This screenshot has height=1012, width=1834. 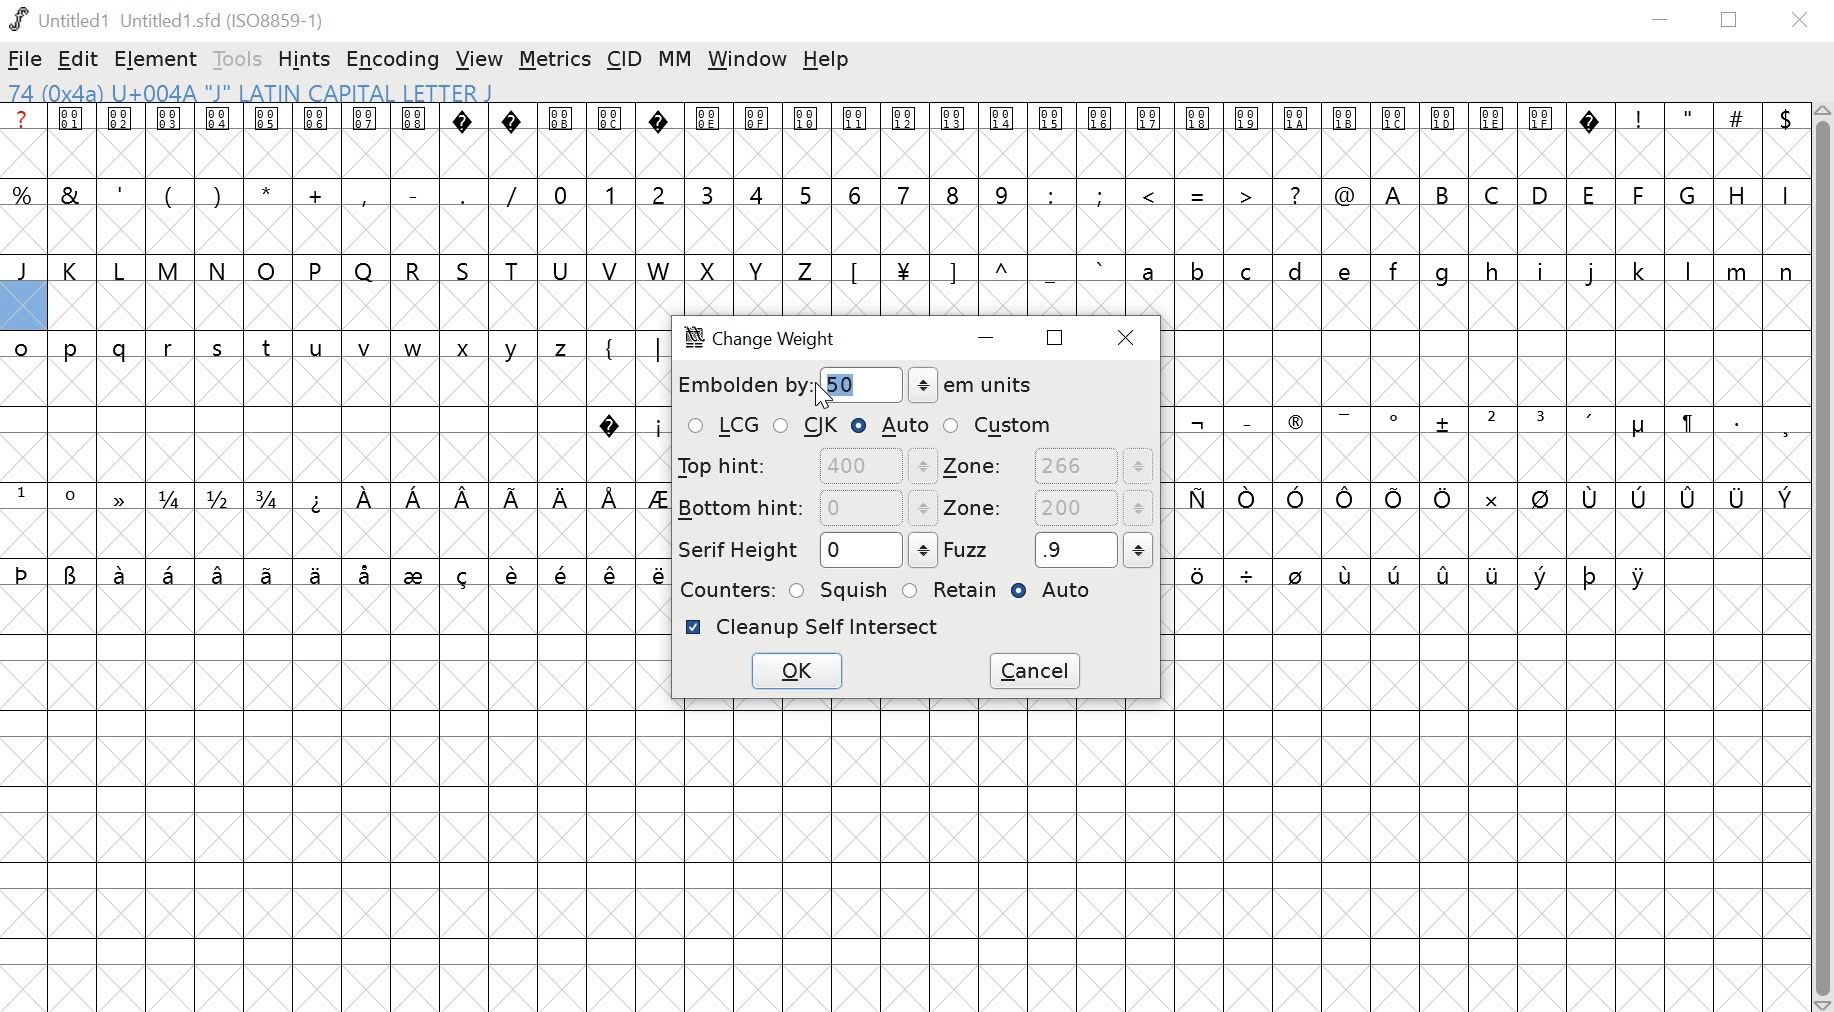 What do you see at coordinates (1465, 270) in the screenshot?
I see `lower case letter` at bounding box center [1465, 270].